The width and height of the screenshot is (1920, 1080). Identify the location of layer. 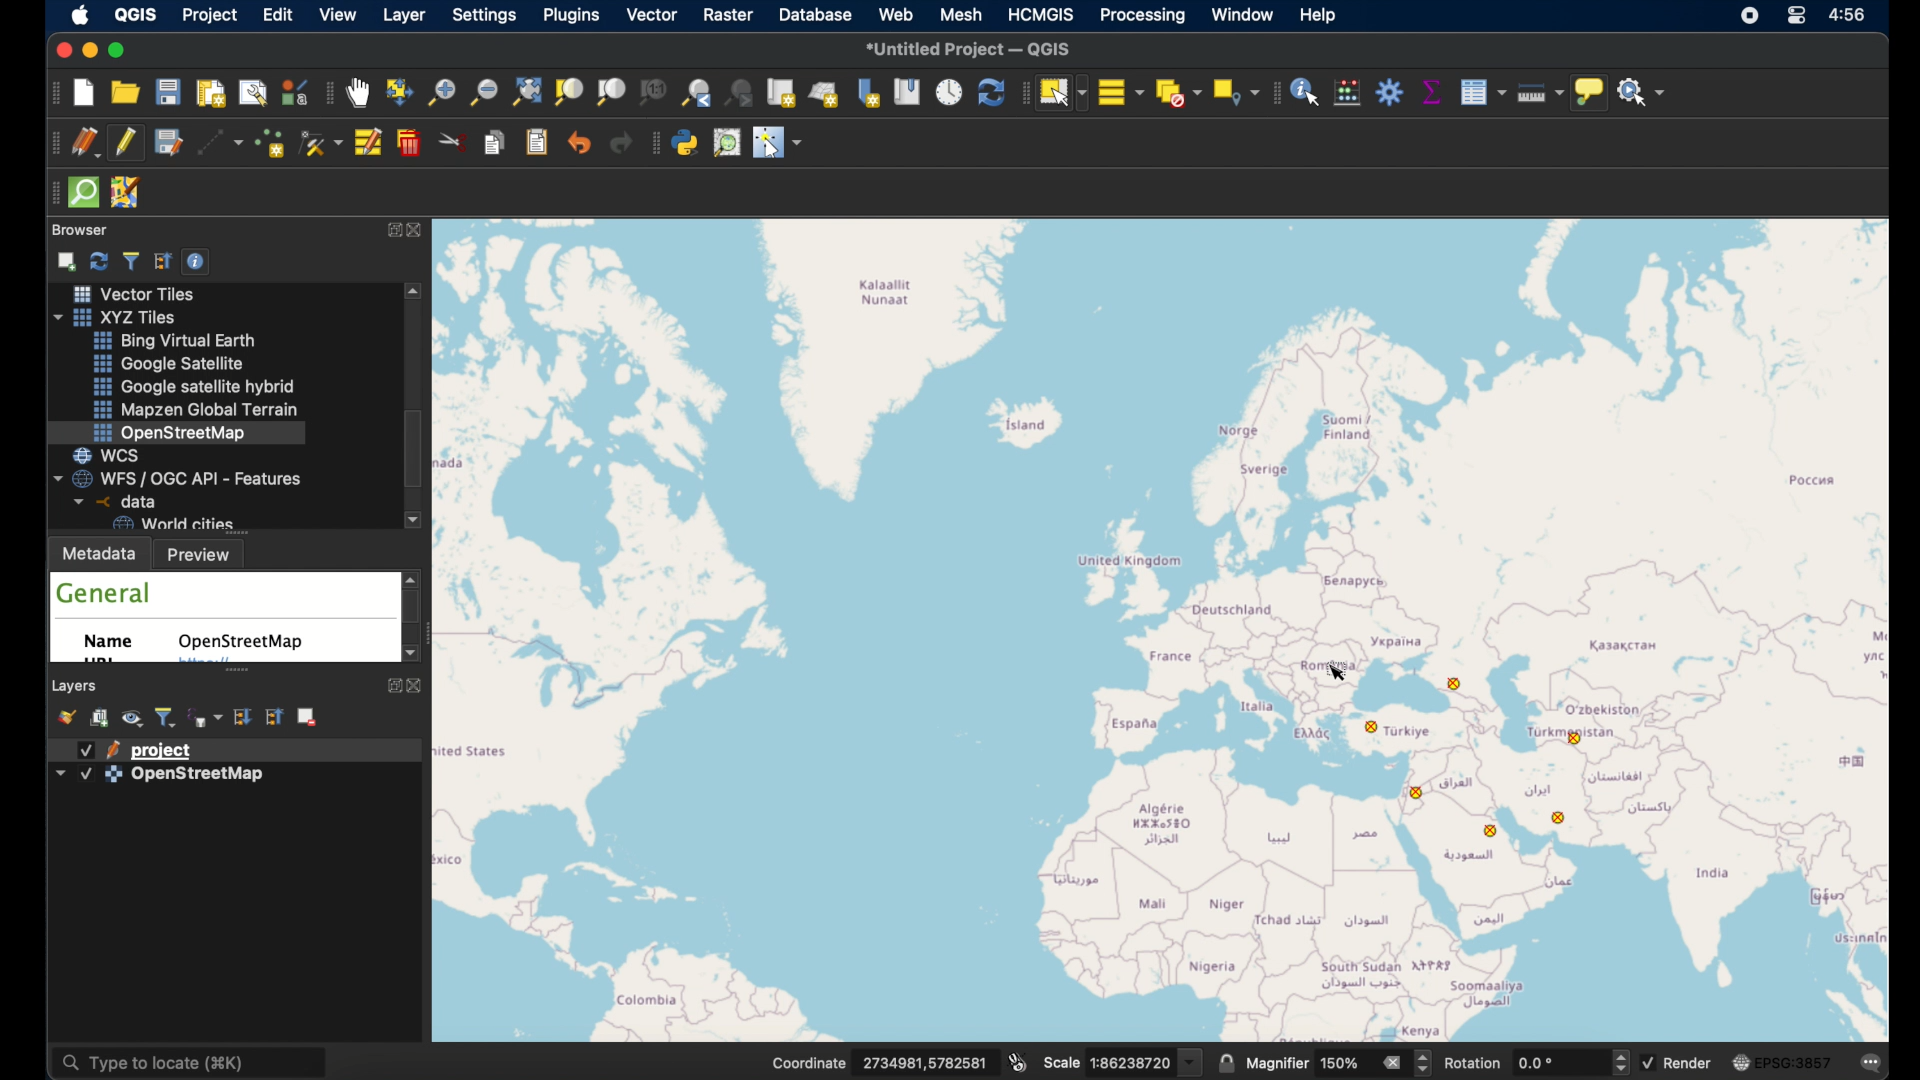
(404, 16).